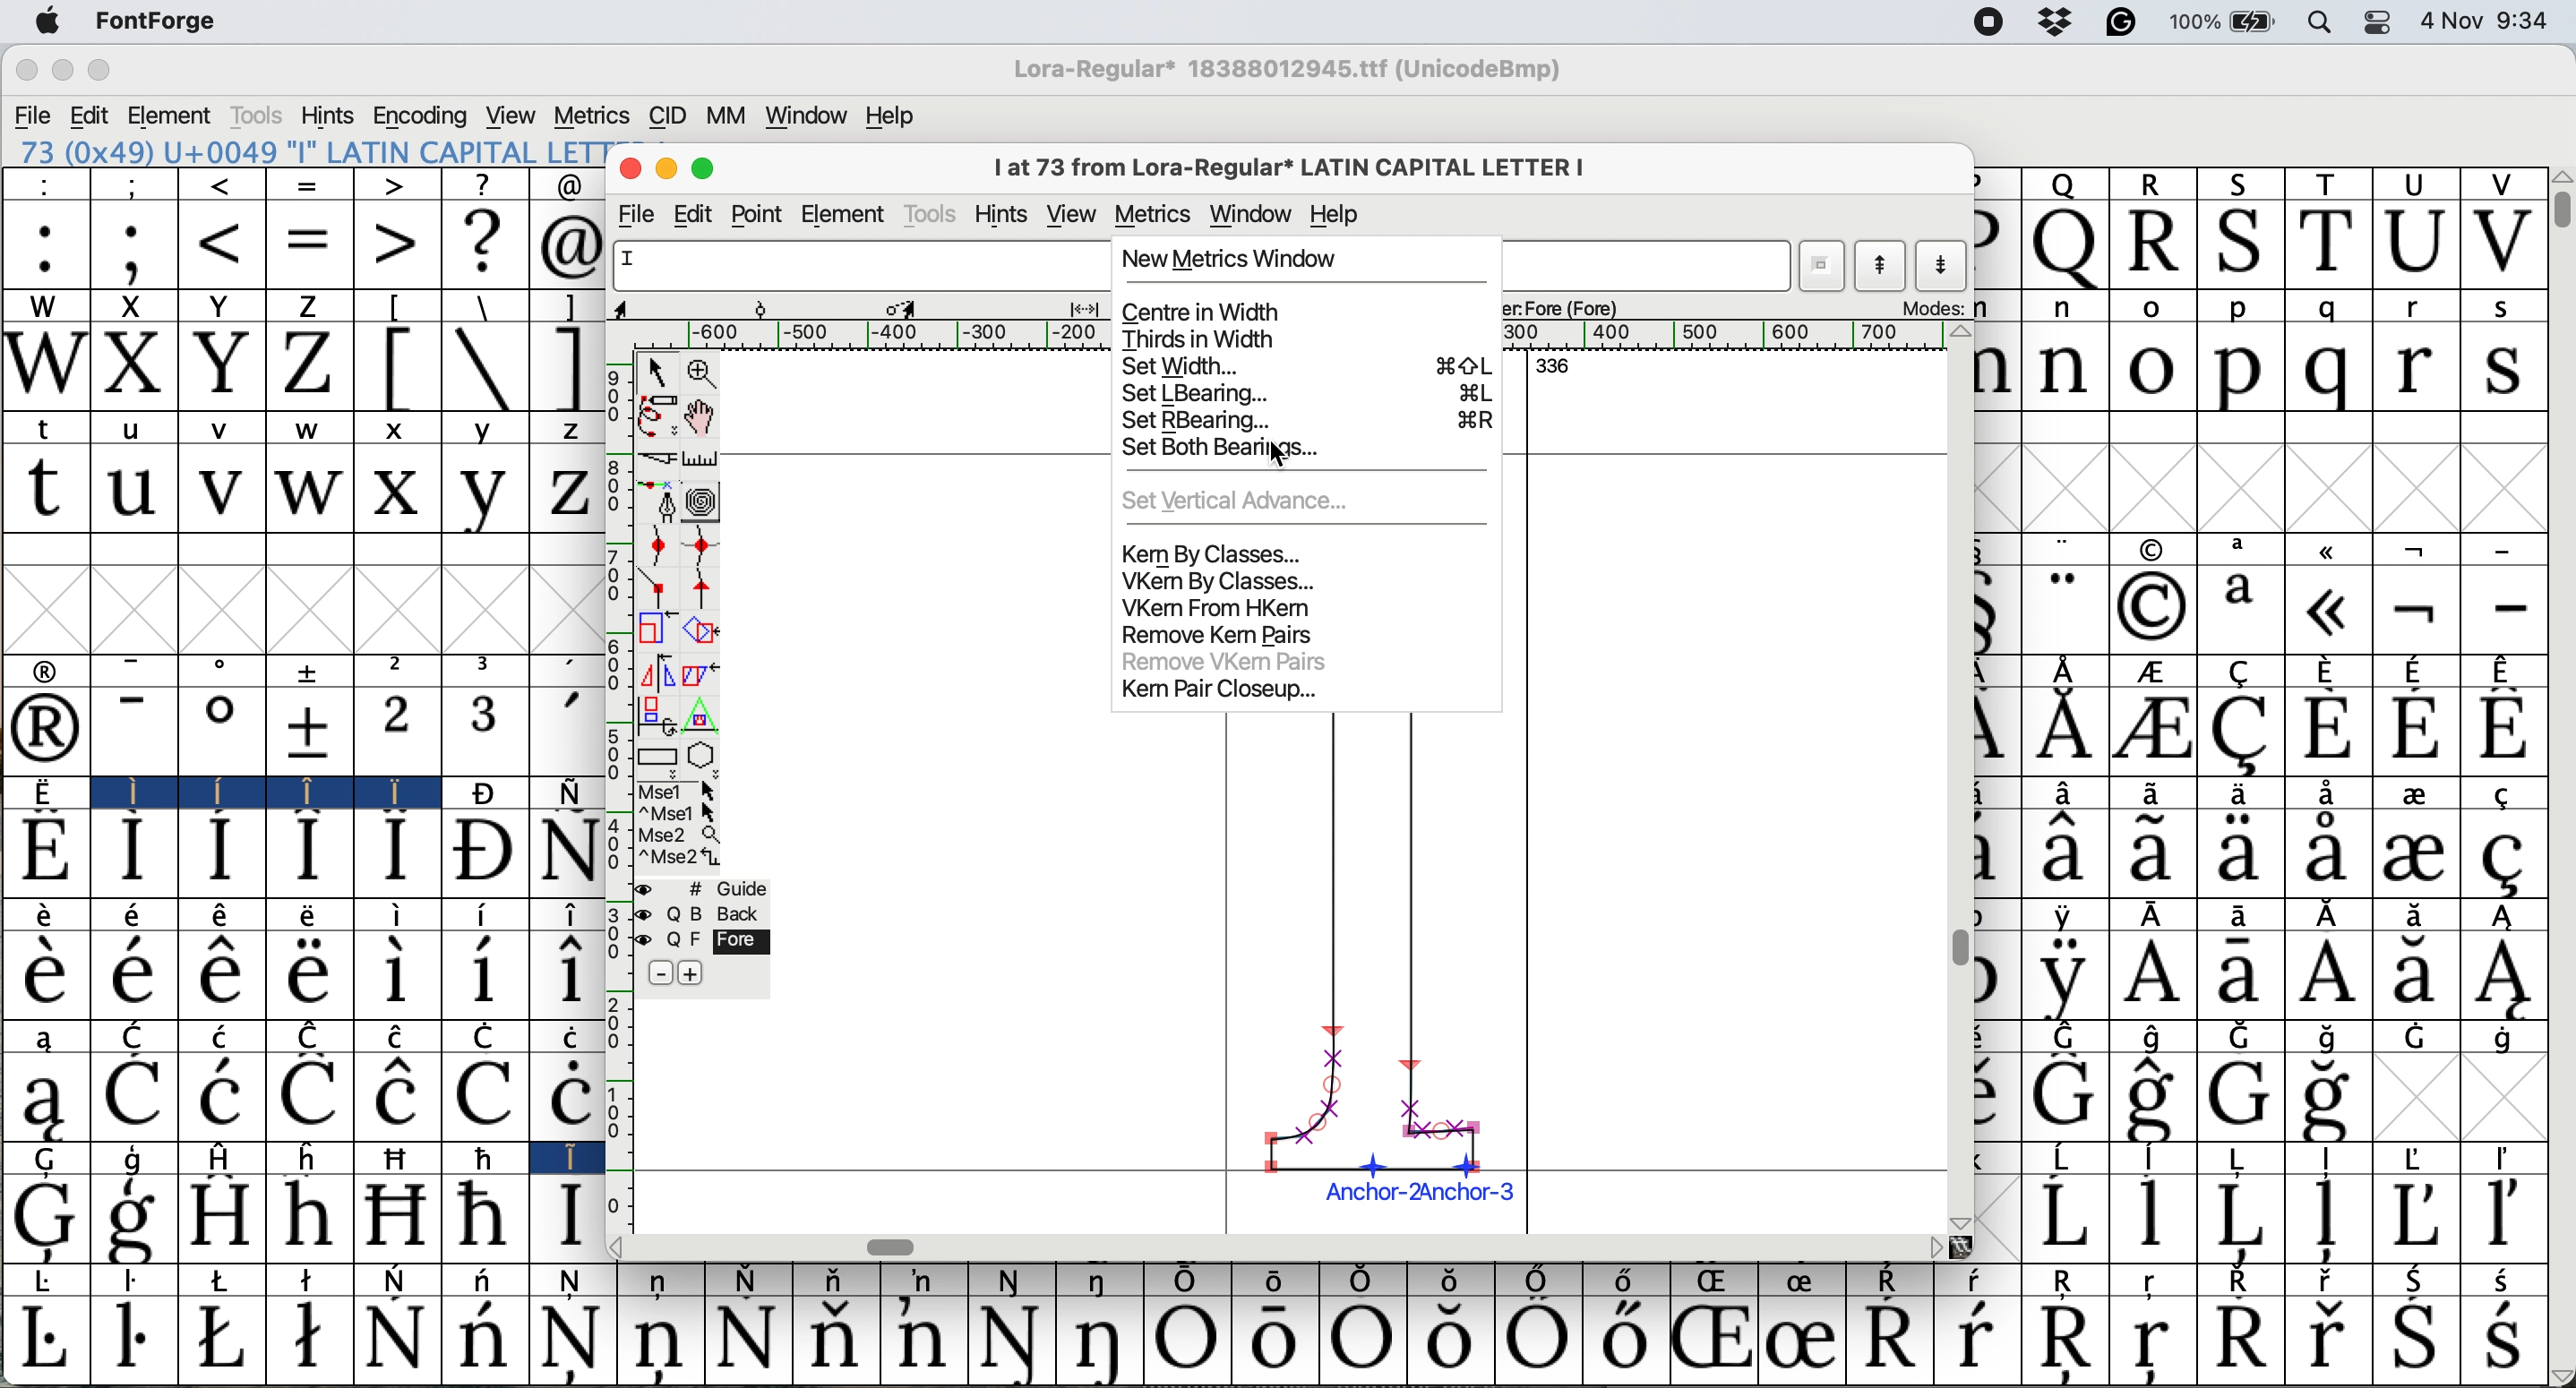  I want to click on tools, so click(254, 117).